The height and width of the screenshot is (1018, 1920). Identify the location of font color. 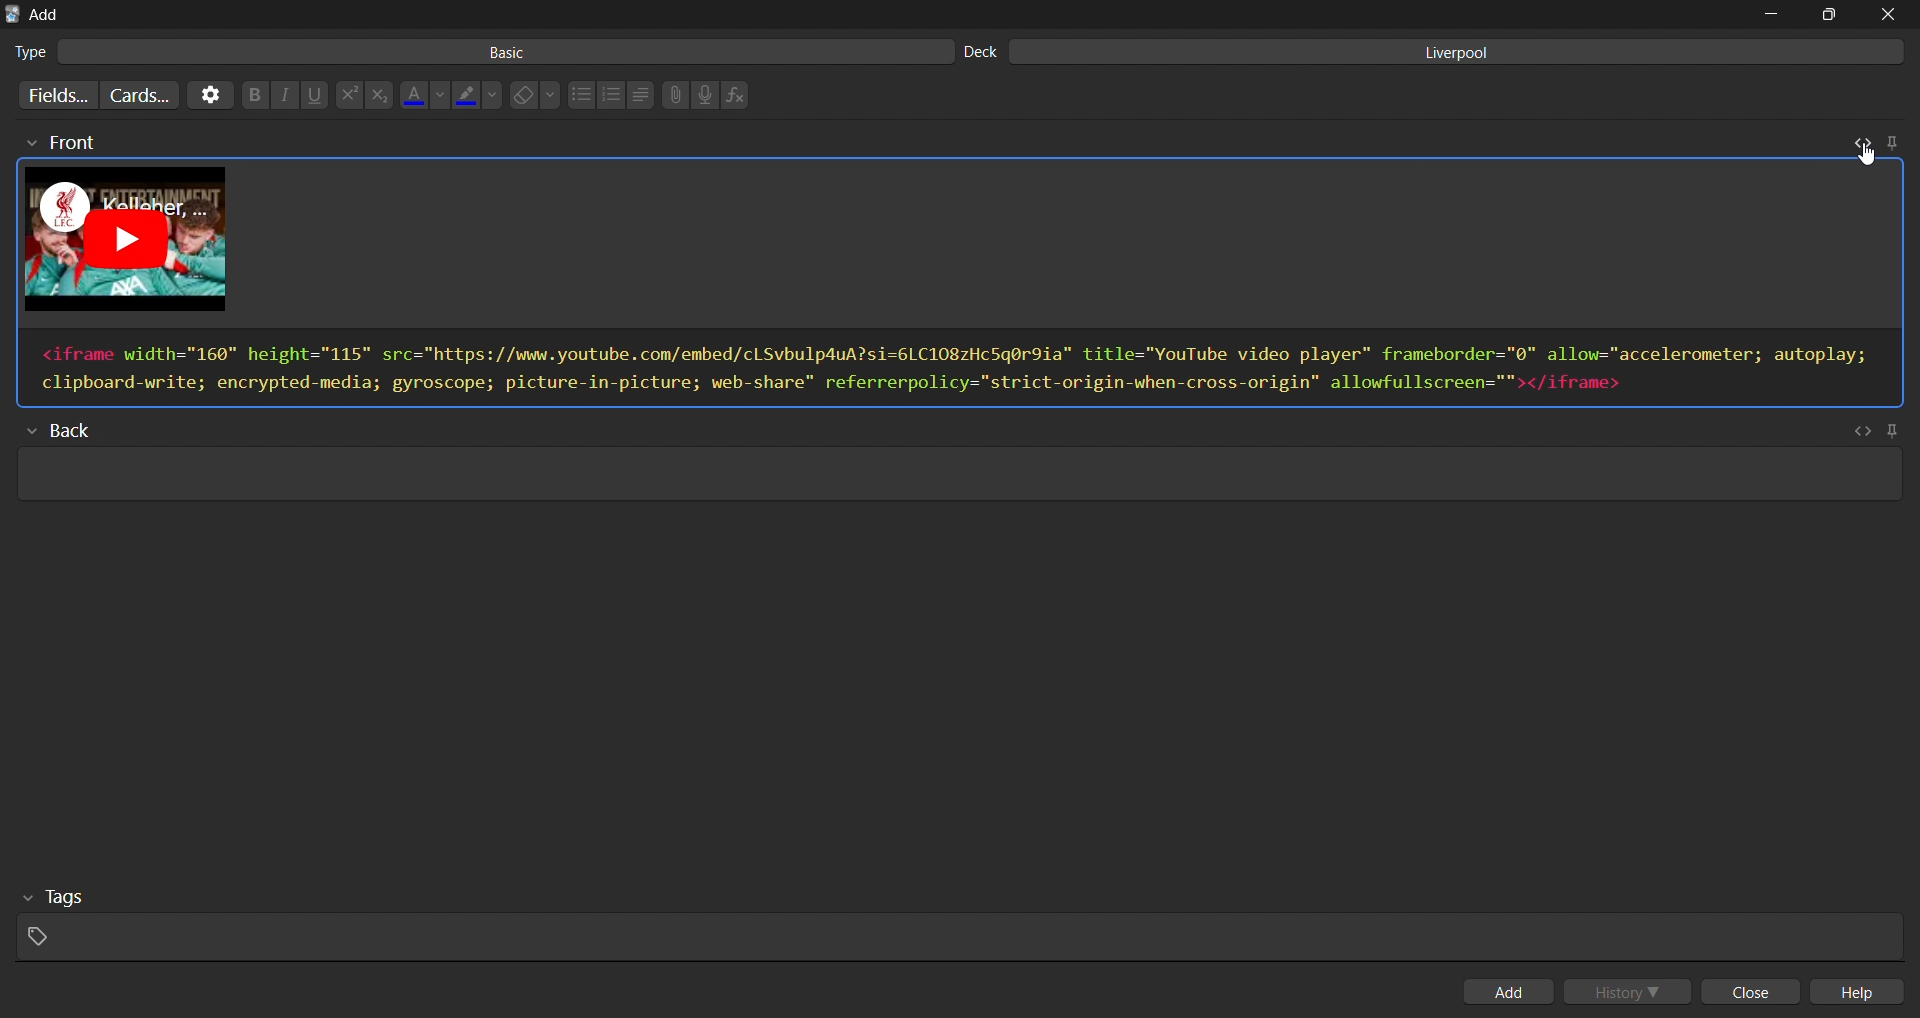
(425, 92).